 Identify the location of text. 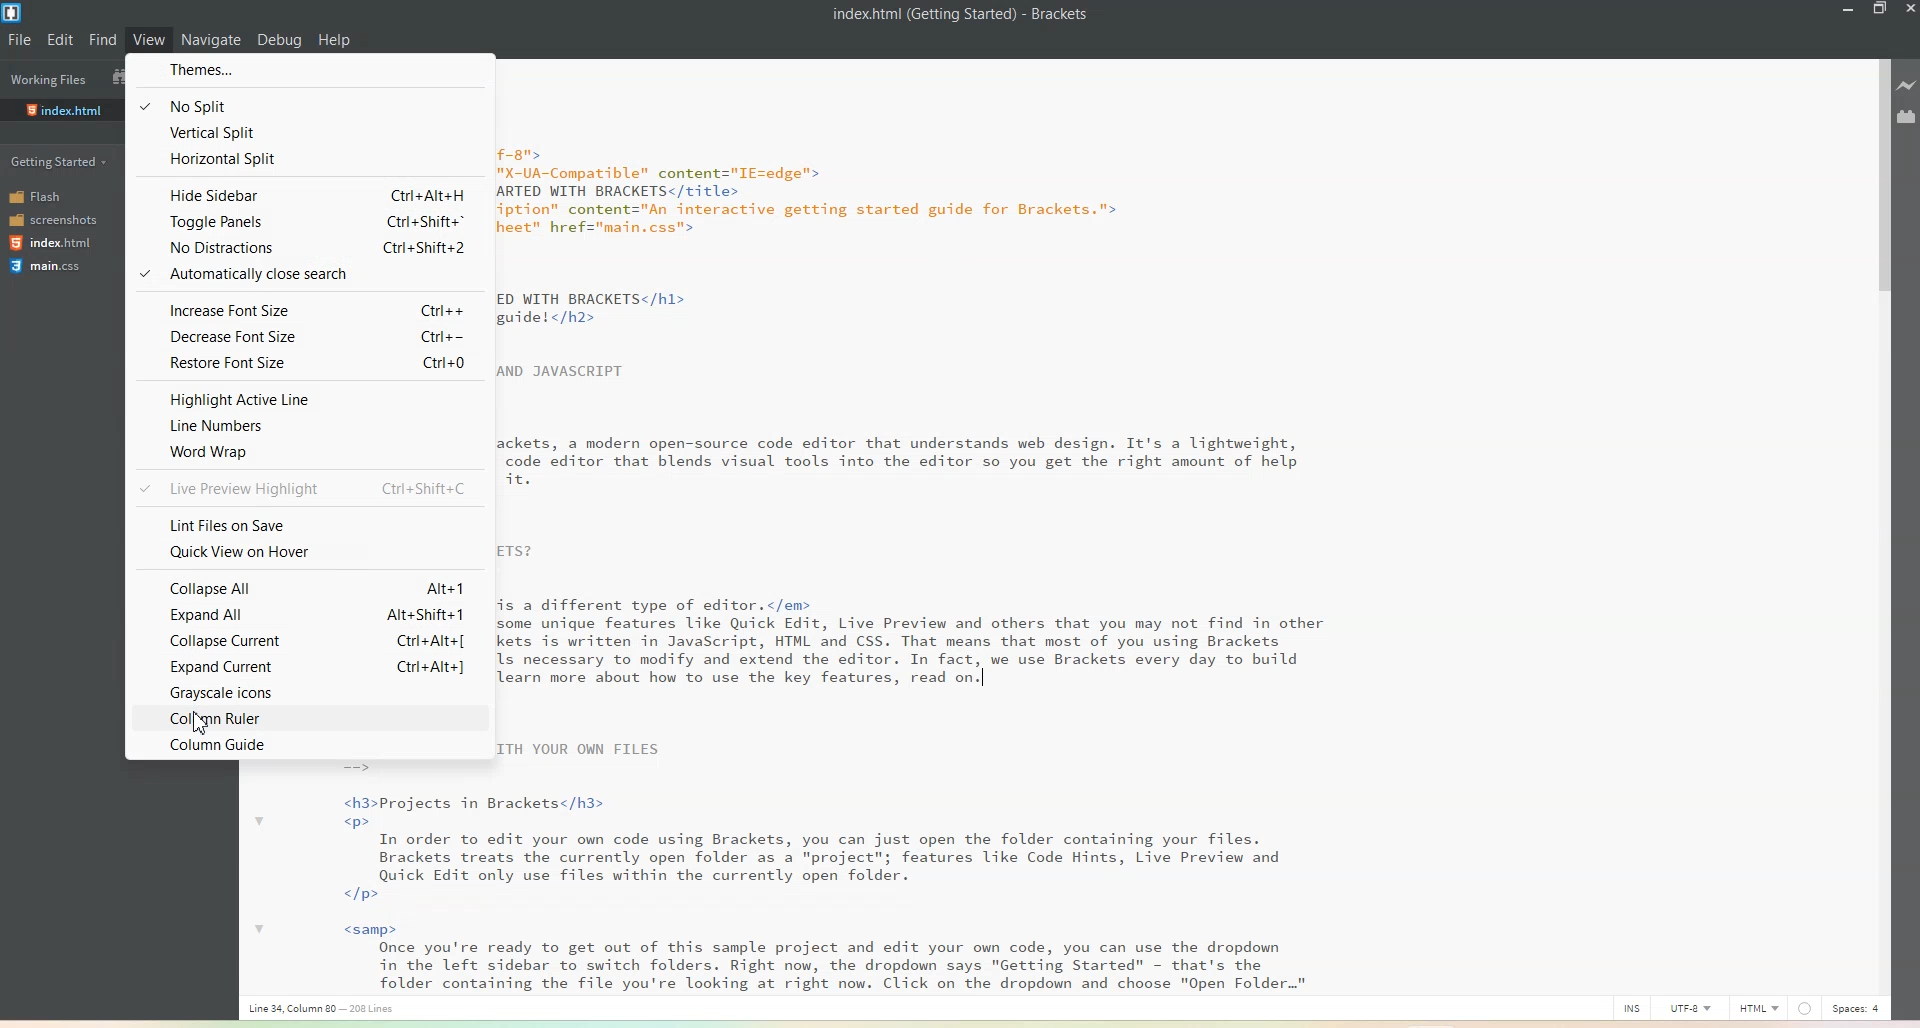
(369, 879).